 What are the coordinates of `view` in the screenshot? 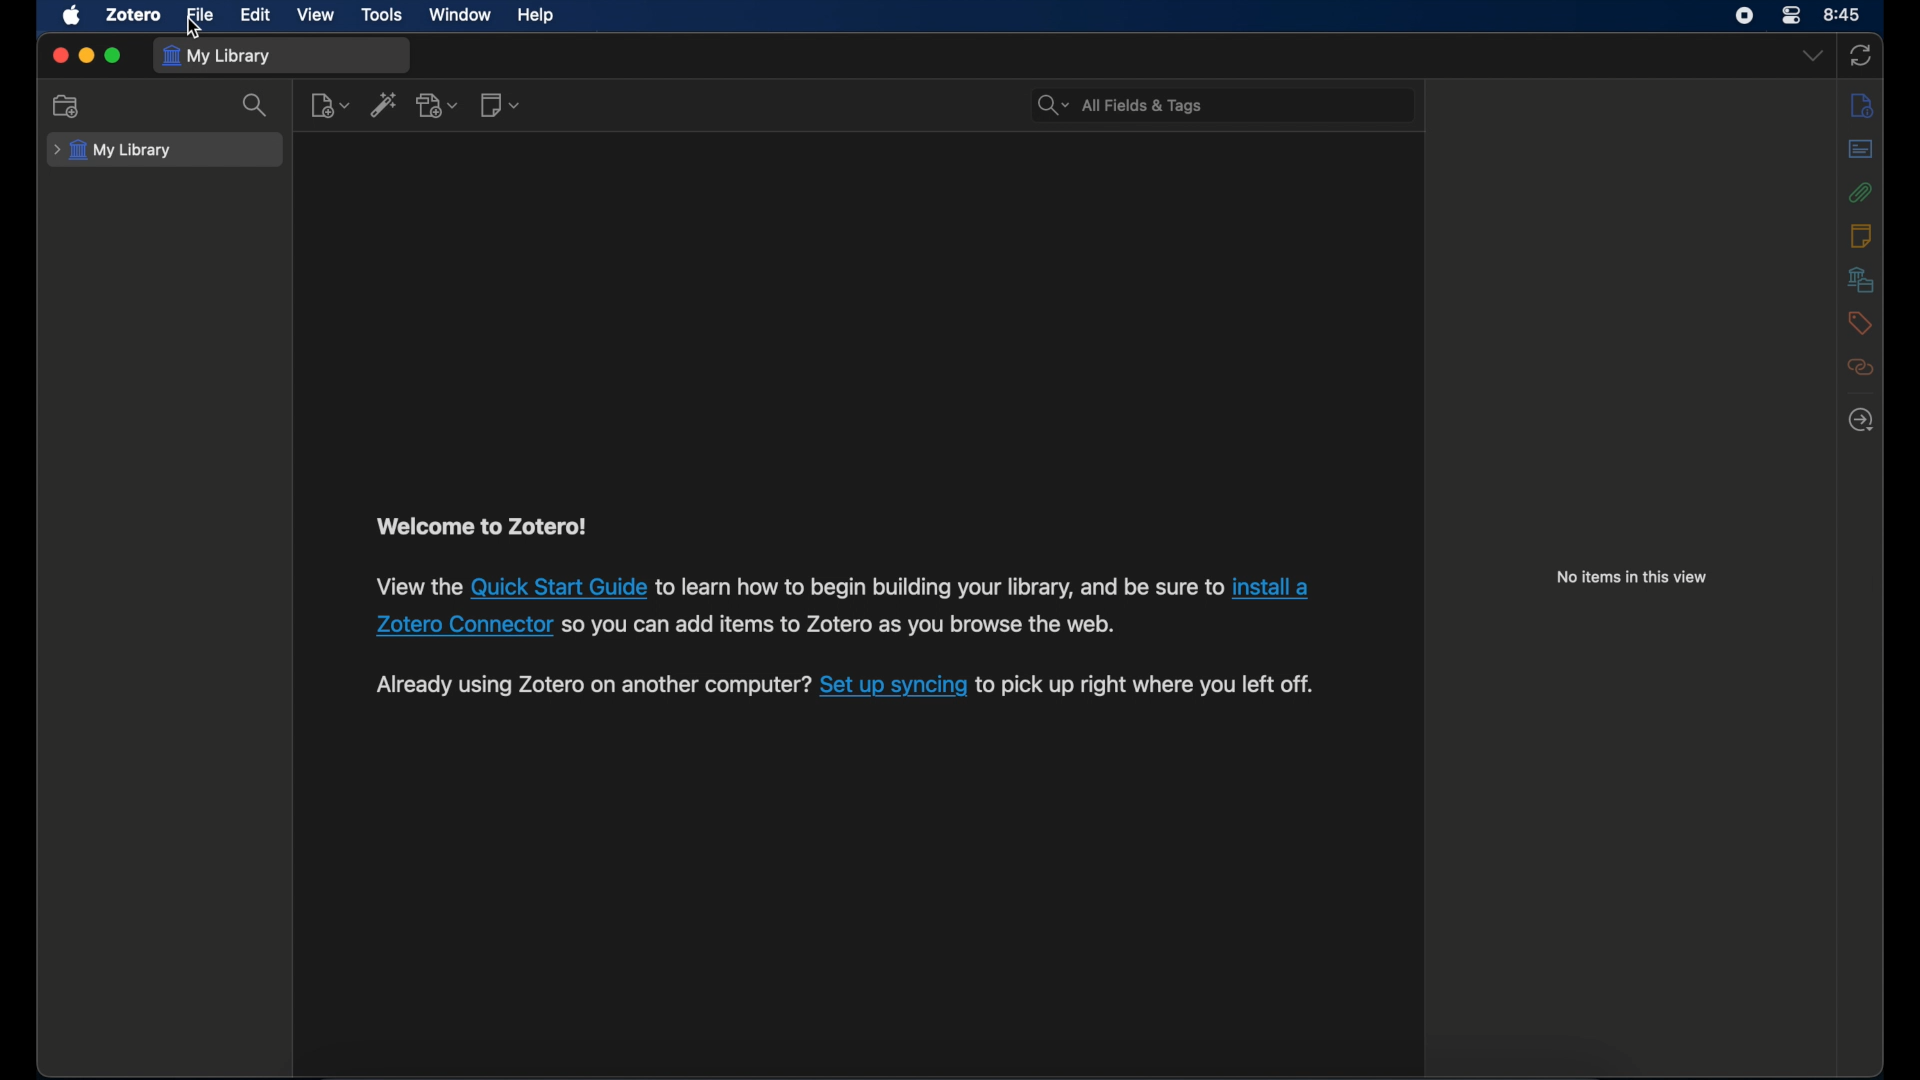 It's located at (316, 15).